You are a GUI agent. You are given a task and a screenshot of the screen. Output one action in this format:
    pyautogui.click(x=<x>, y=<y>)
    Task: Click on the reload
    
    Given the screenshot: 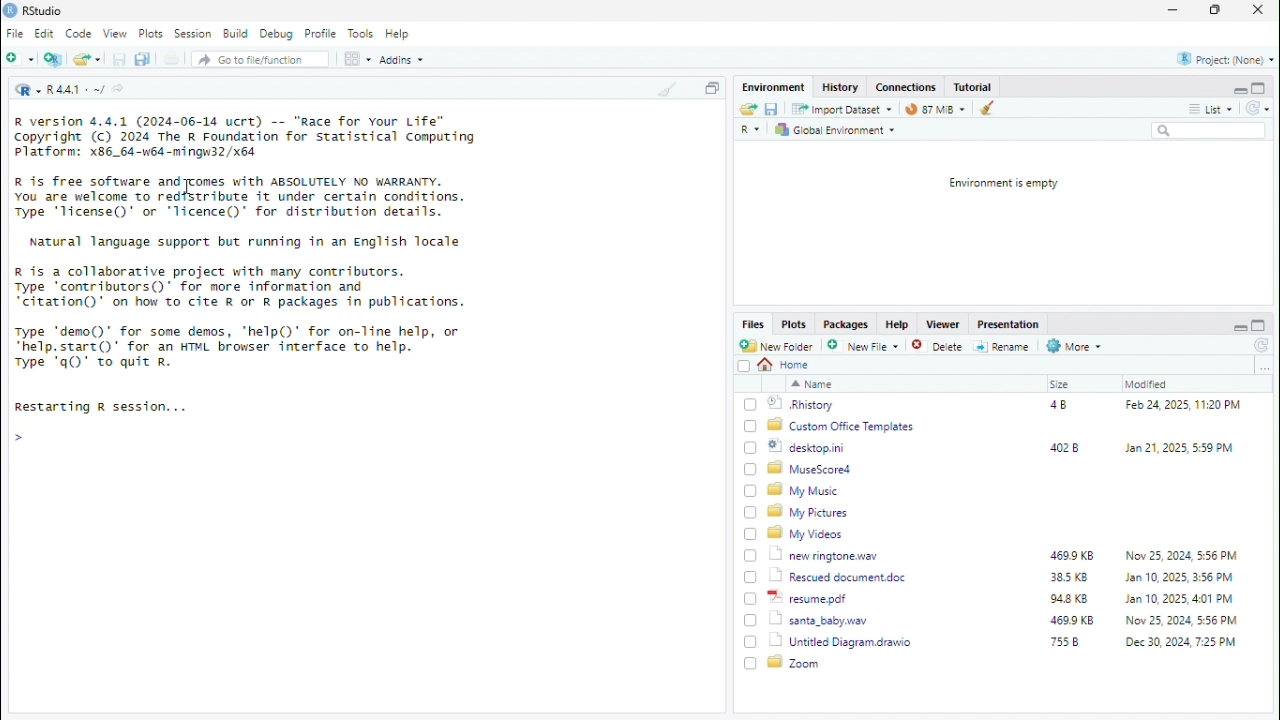 What is the action you would take?
    pyautogui.click(x=1263, y=346)
    